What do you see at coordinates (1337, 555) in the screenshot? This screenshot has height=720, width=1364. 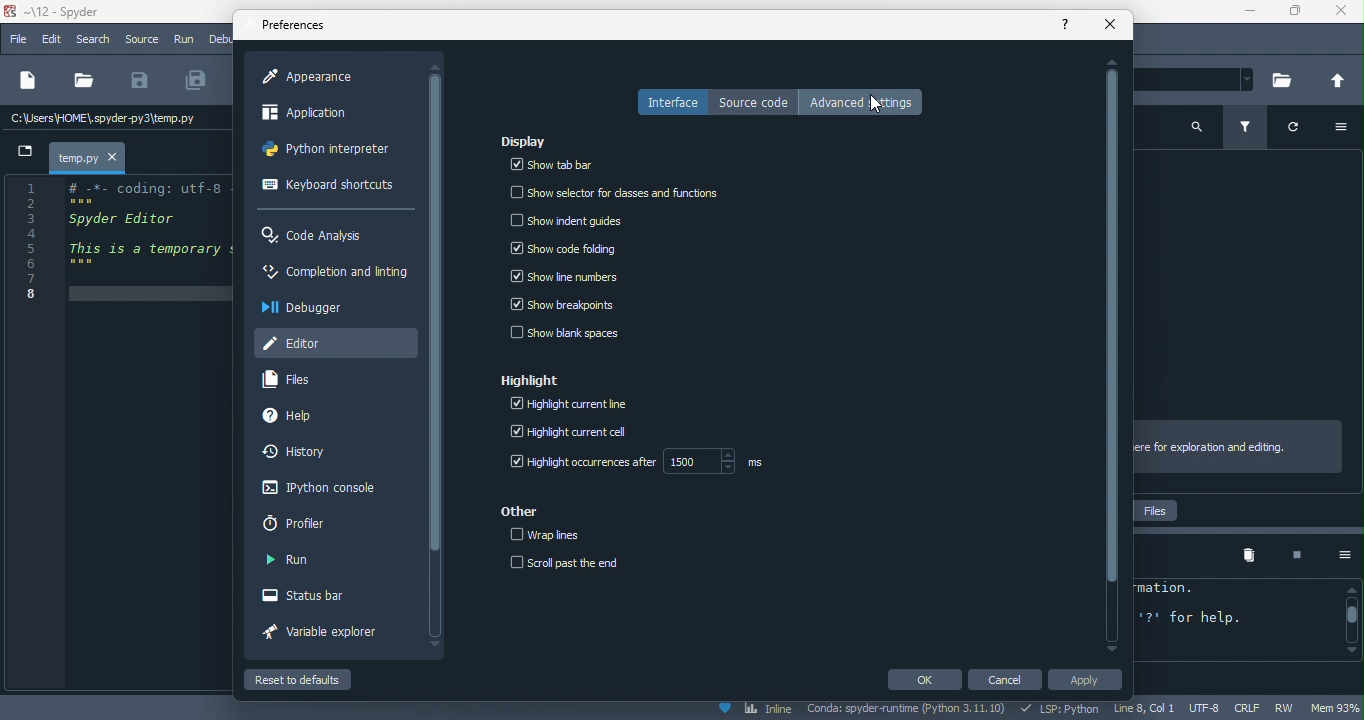 I see `option` at bounding box center [1337, 555].